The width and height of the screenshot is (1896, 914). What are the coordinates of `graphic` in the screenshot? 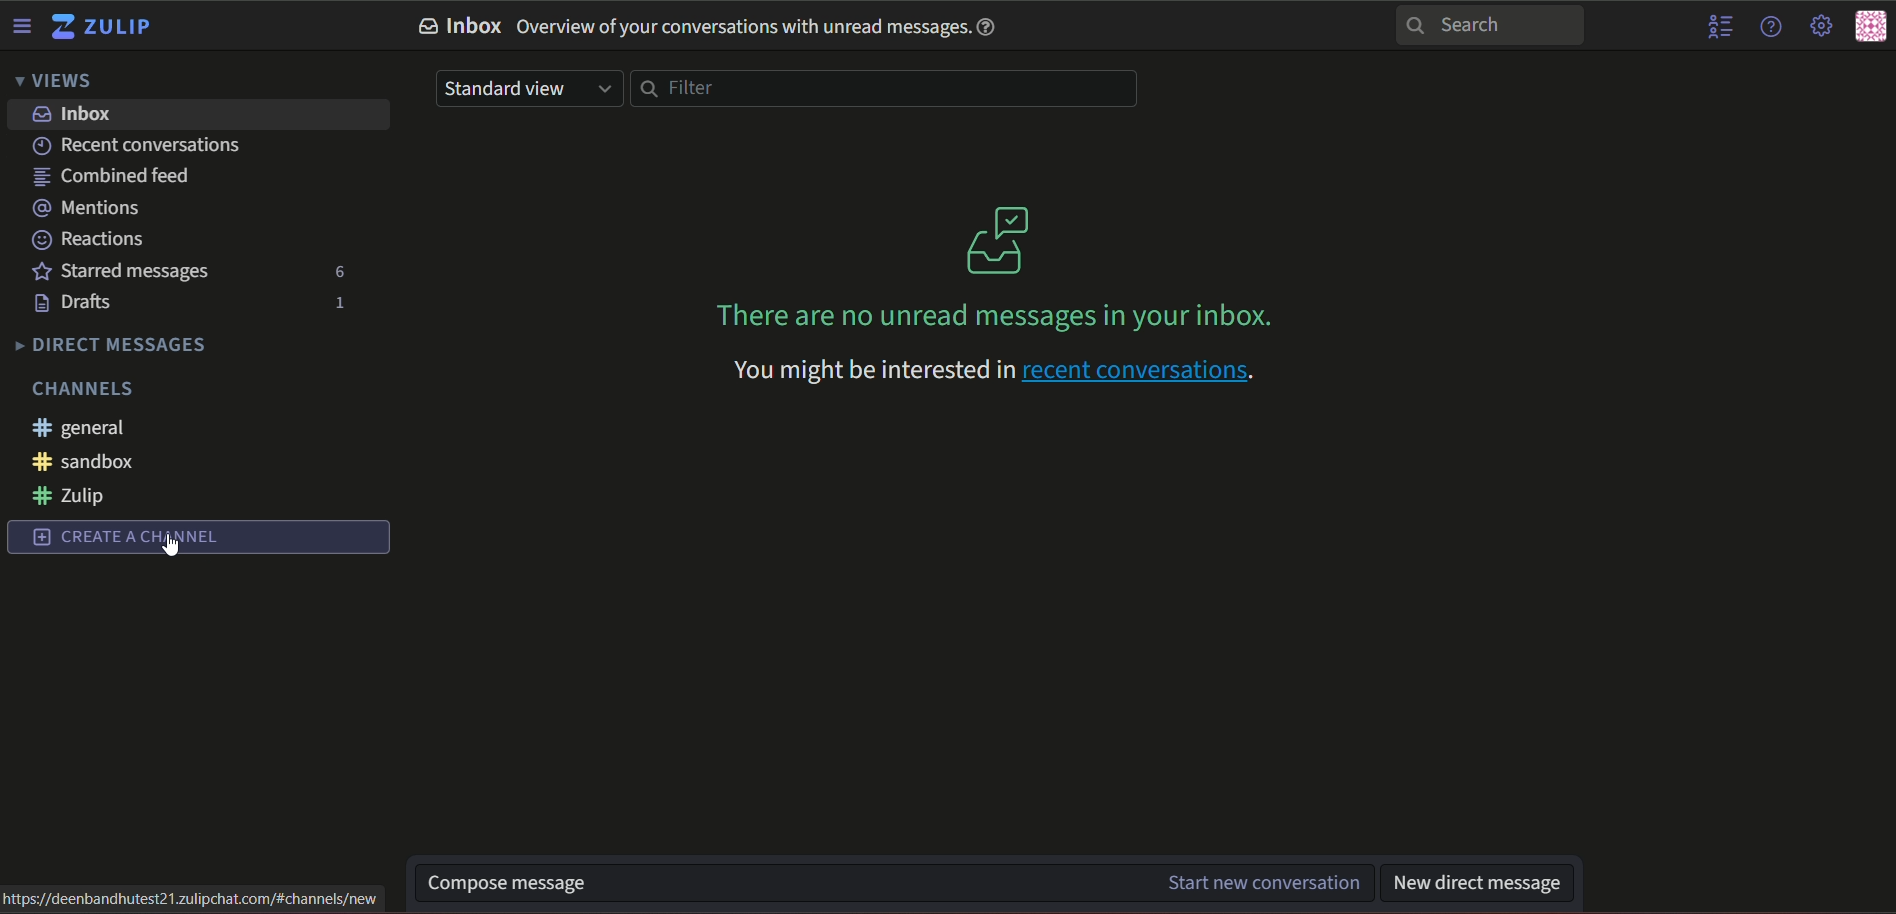 It's located at (998, 239).